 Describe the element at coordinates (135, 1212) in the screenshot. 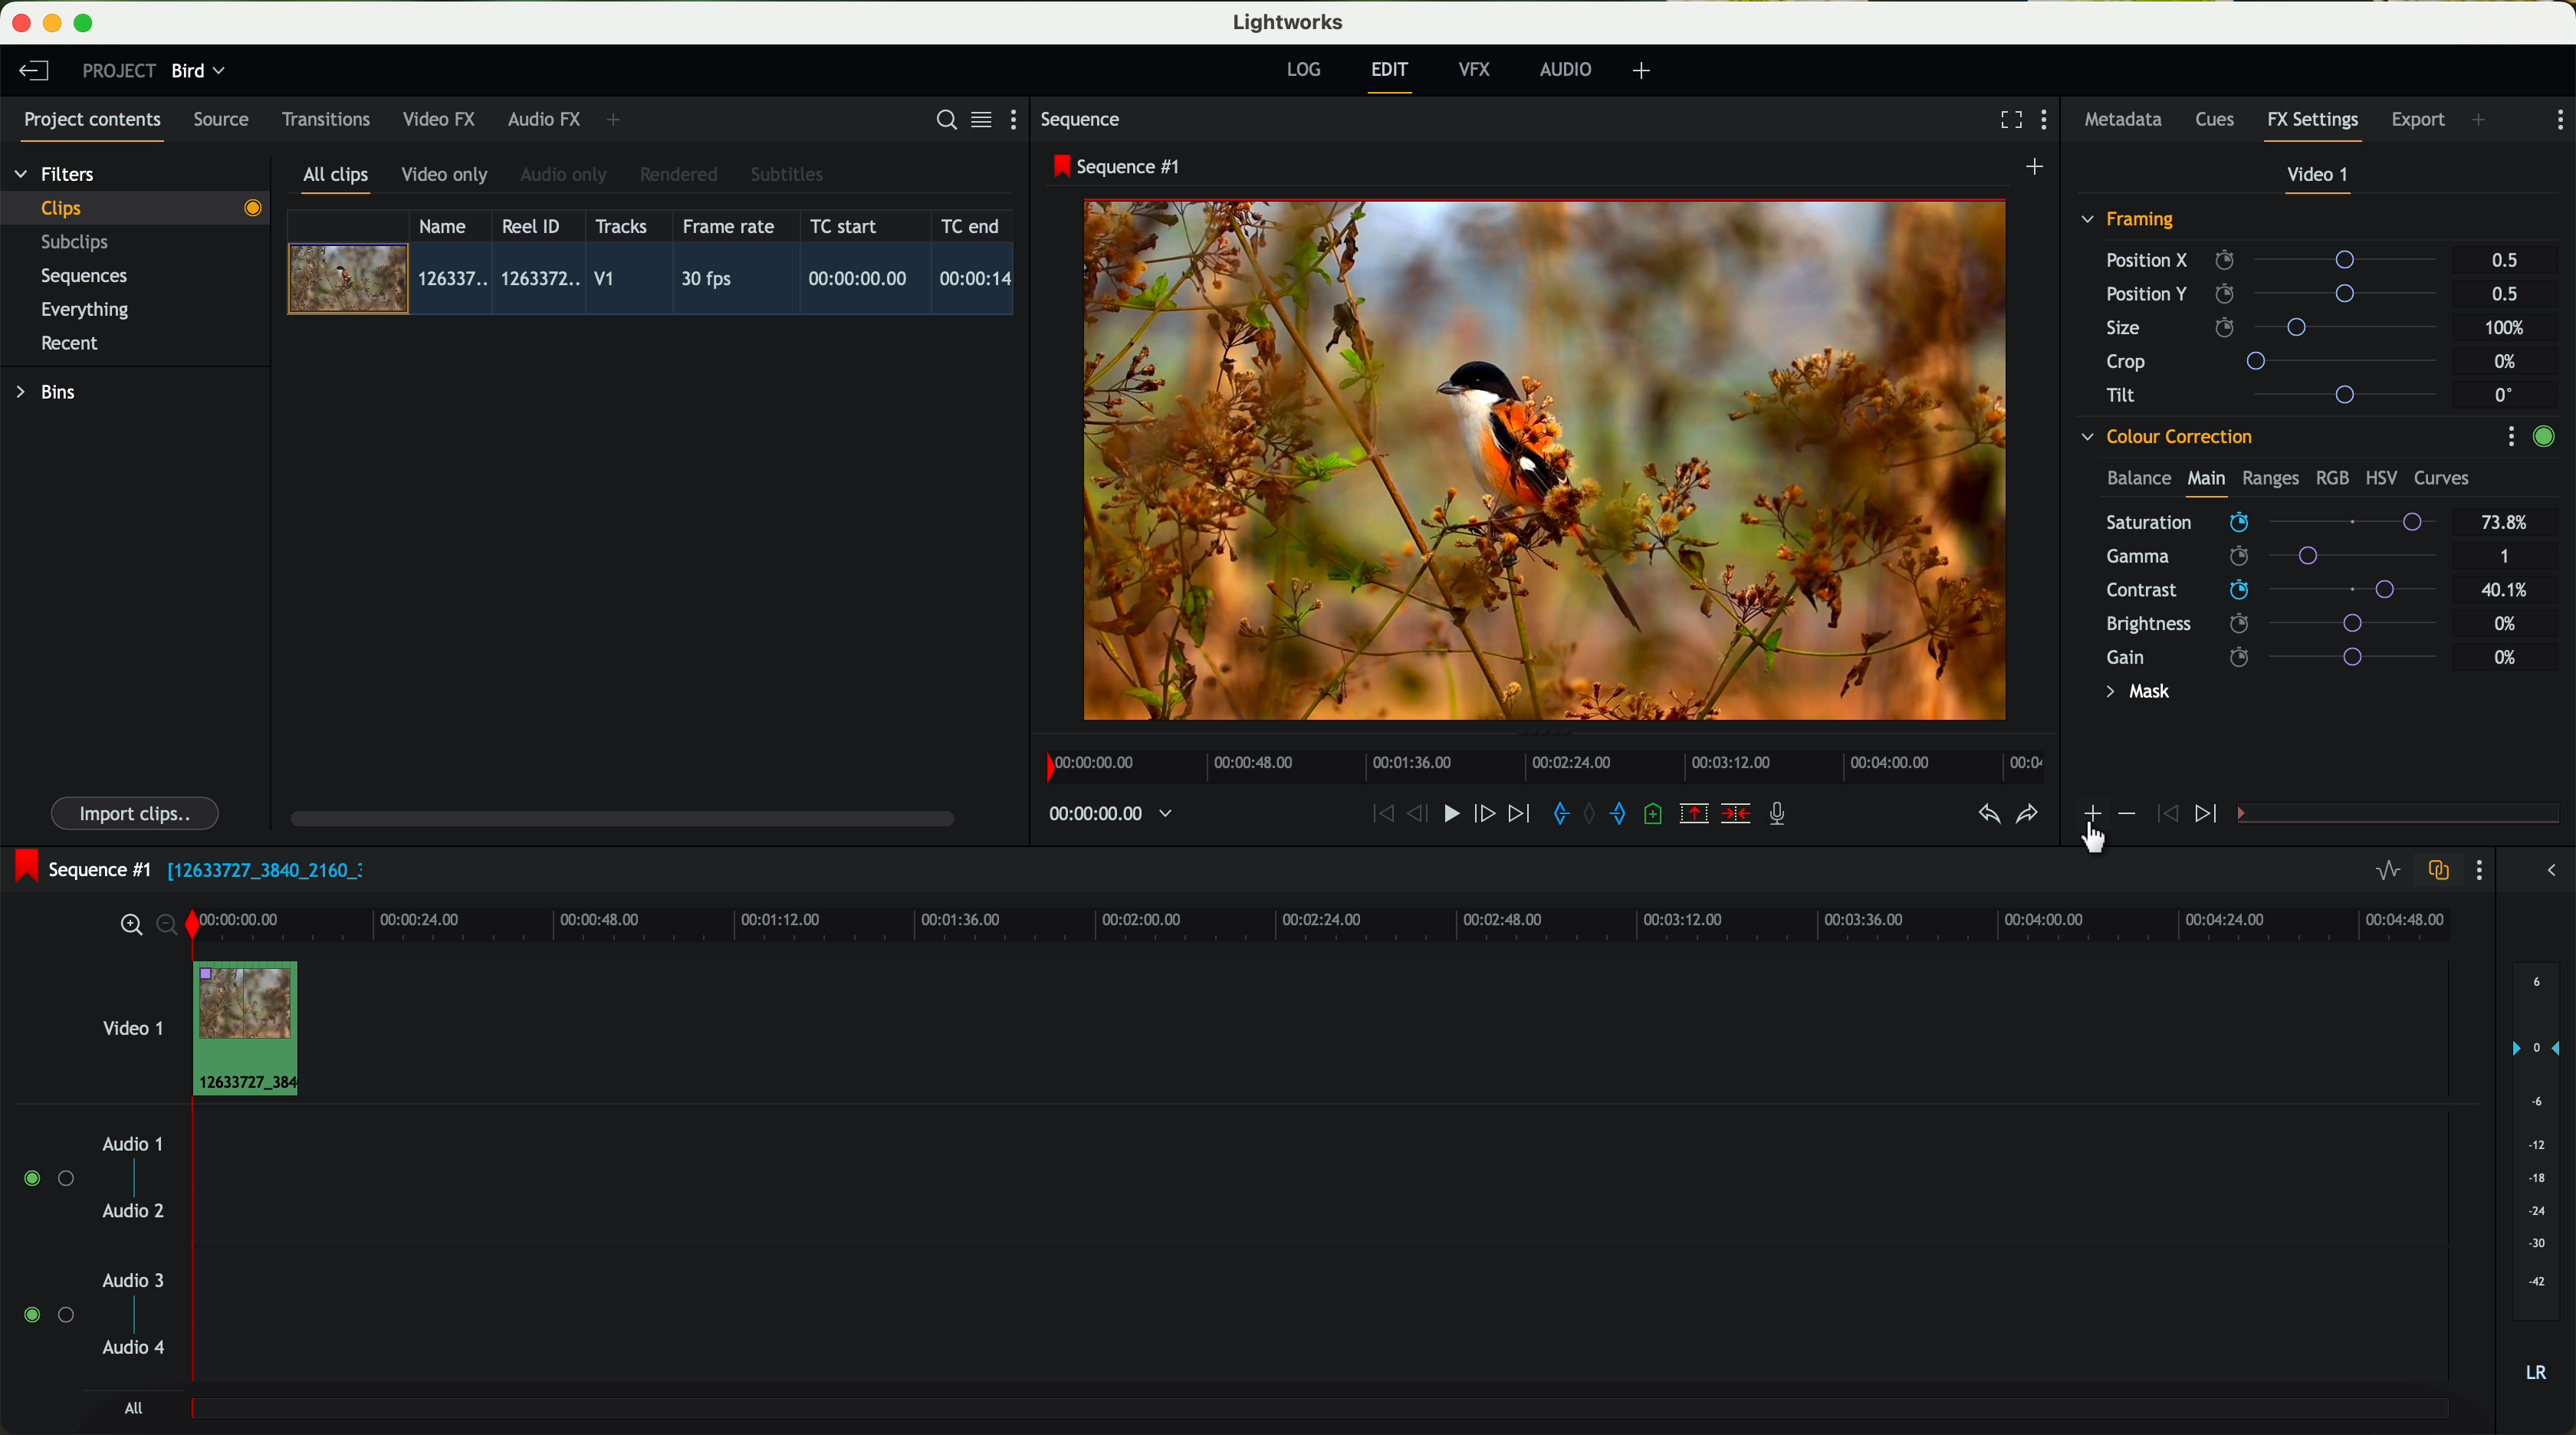

I see `audio 2` at that location.